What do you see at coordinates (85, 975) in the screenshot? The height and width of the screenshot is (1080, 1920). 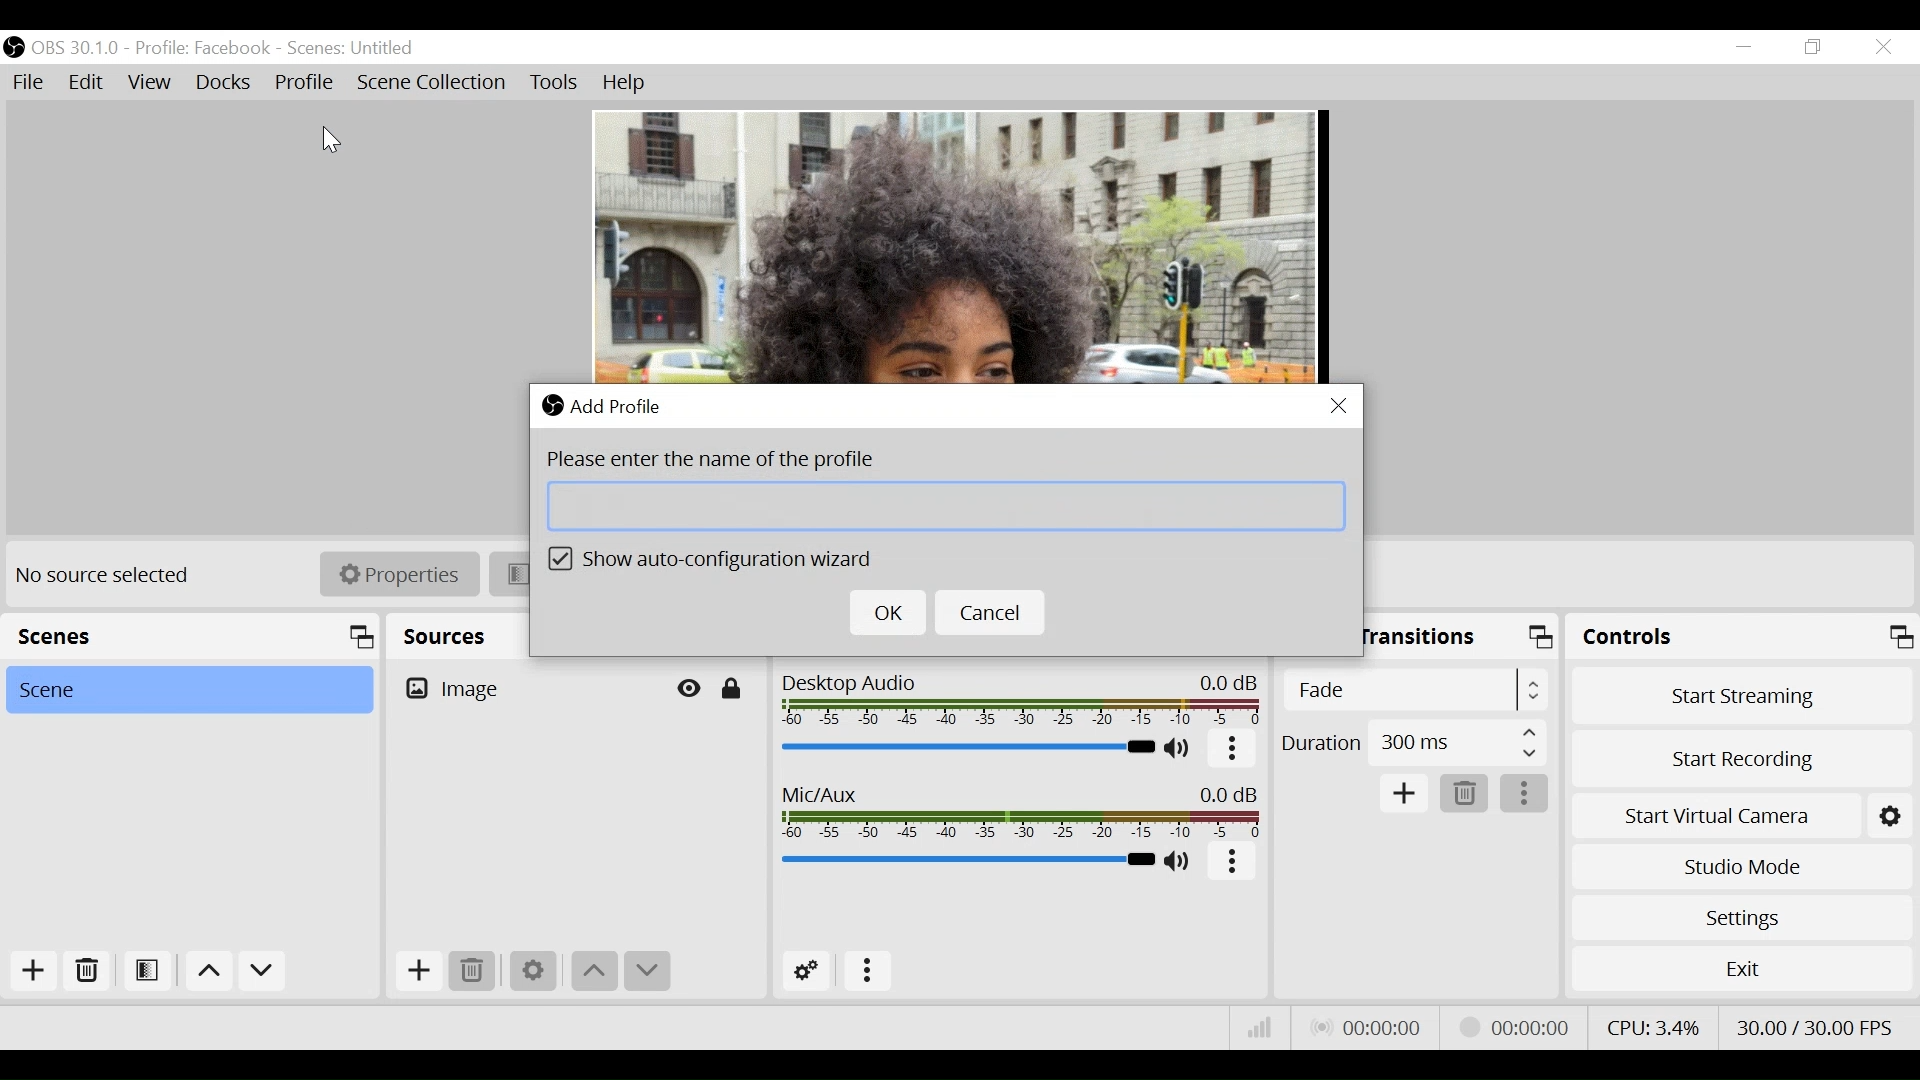 I see `Remove` at bounding box center [85, 975].